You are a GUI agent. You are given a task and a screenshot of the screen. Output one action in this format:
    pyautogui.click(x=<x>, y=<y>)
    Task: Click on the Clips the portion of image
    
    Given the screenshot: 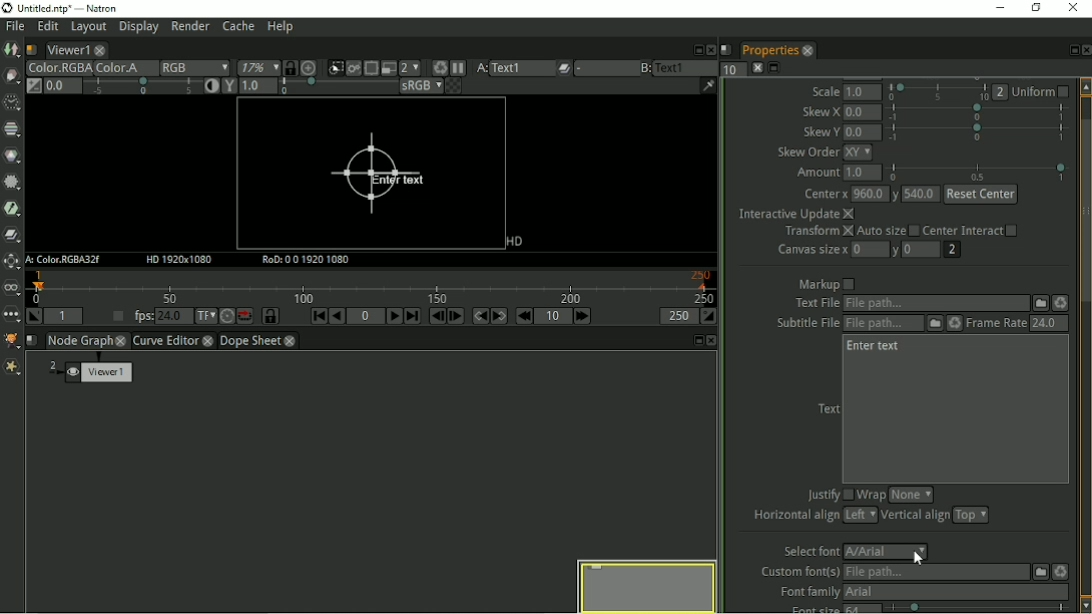 What is the action you would take?
    pyautogui.click(x=335, y=66)
    